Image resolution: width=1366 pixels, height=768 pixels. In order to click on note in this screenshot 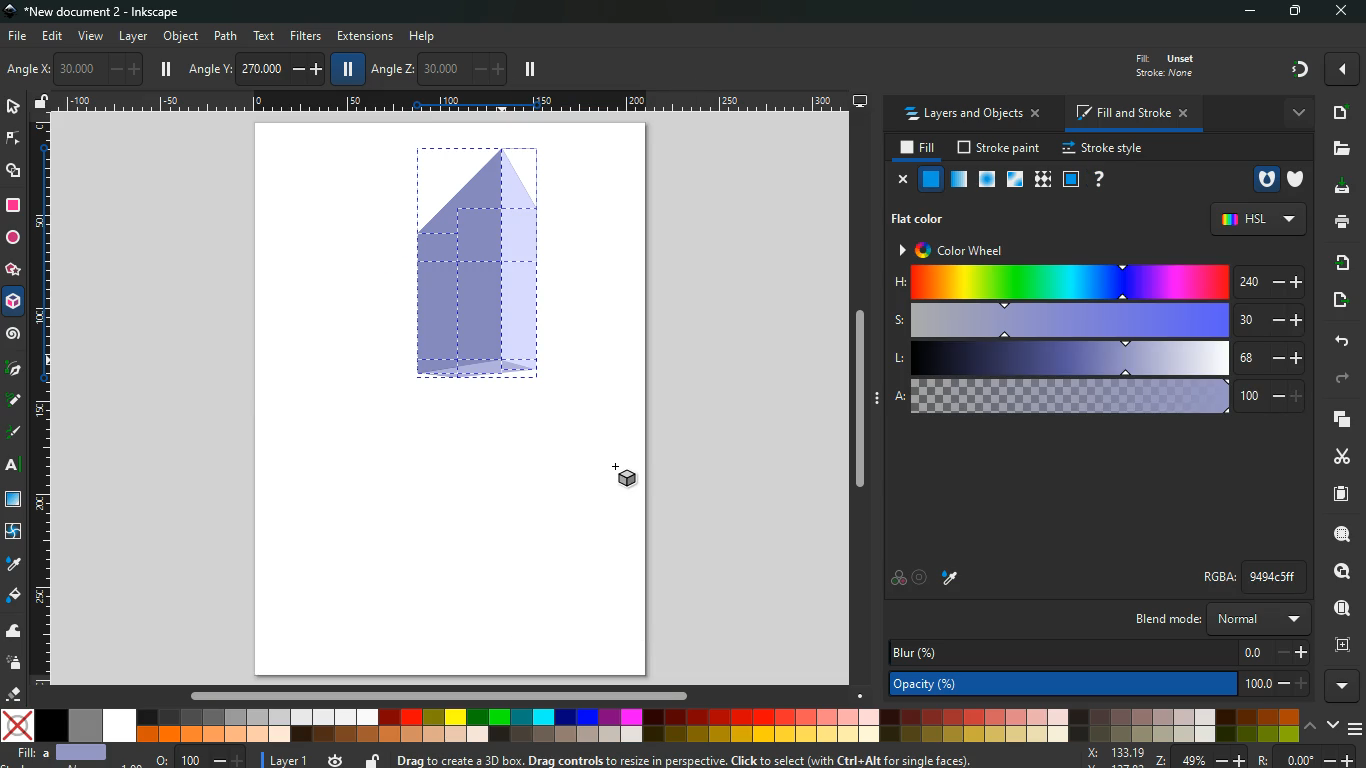, I will do `click(16, 399)`.